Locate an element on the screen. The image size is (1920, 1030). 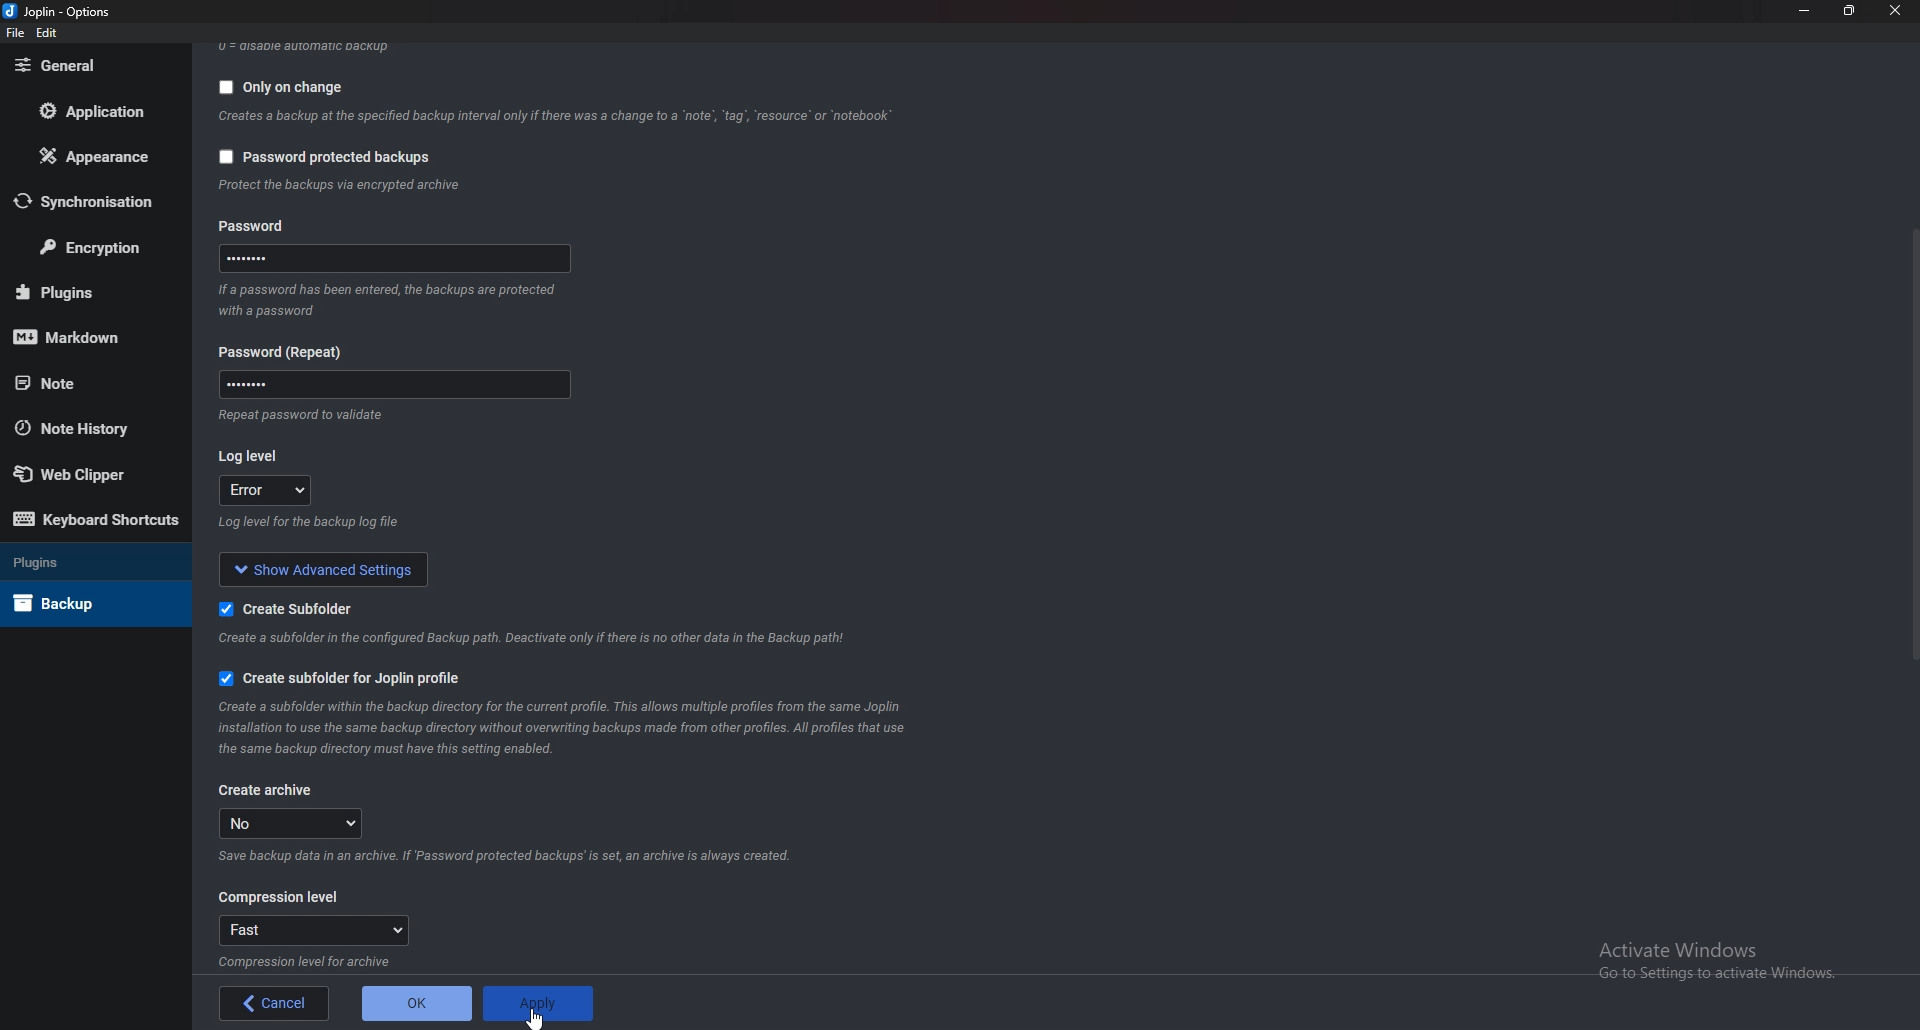
Synchronization is located at coordinates (96, 204).